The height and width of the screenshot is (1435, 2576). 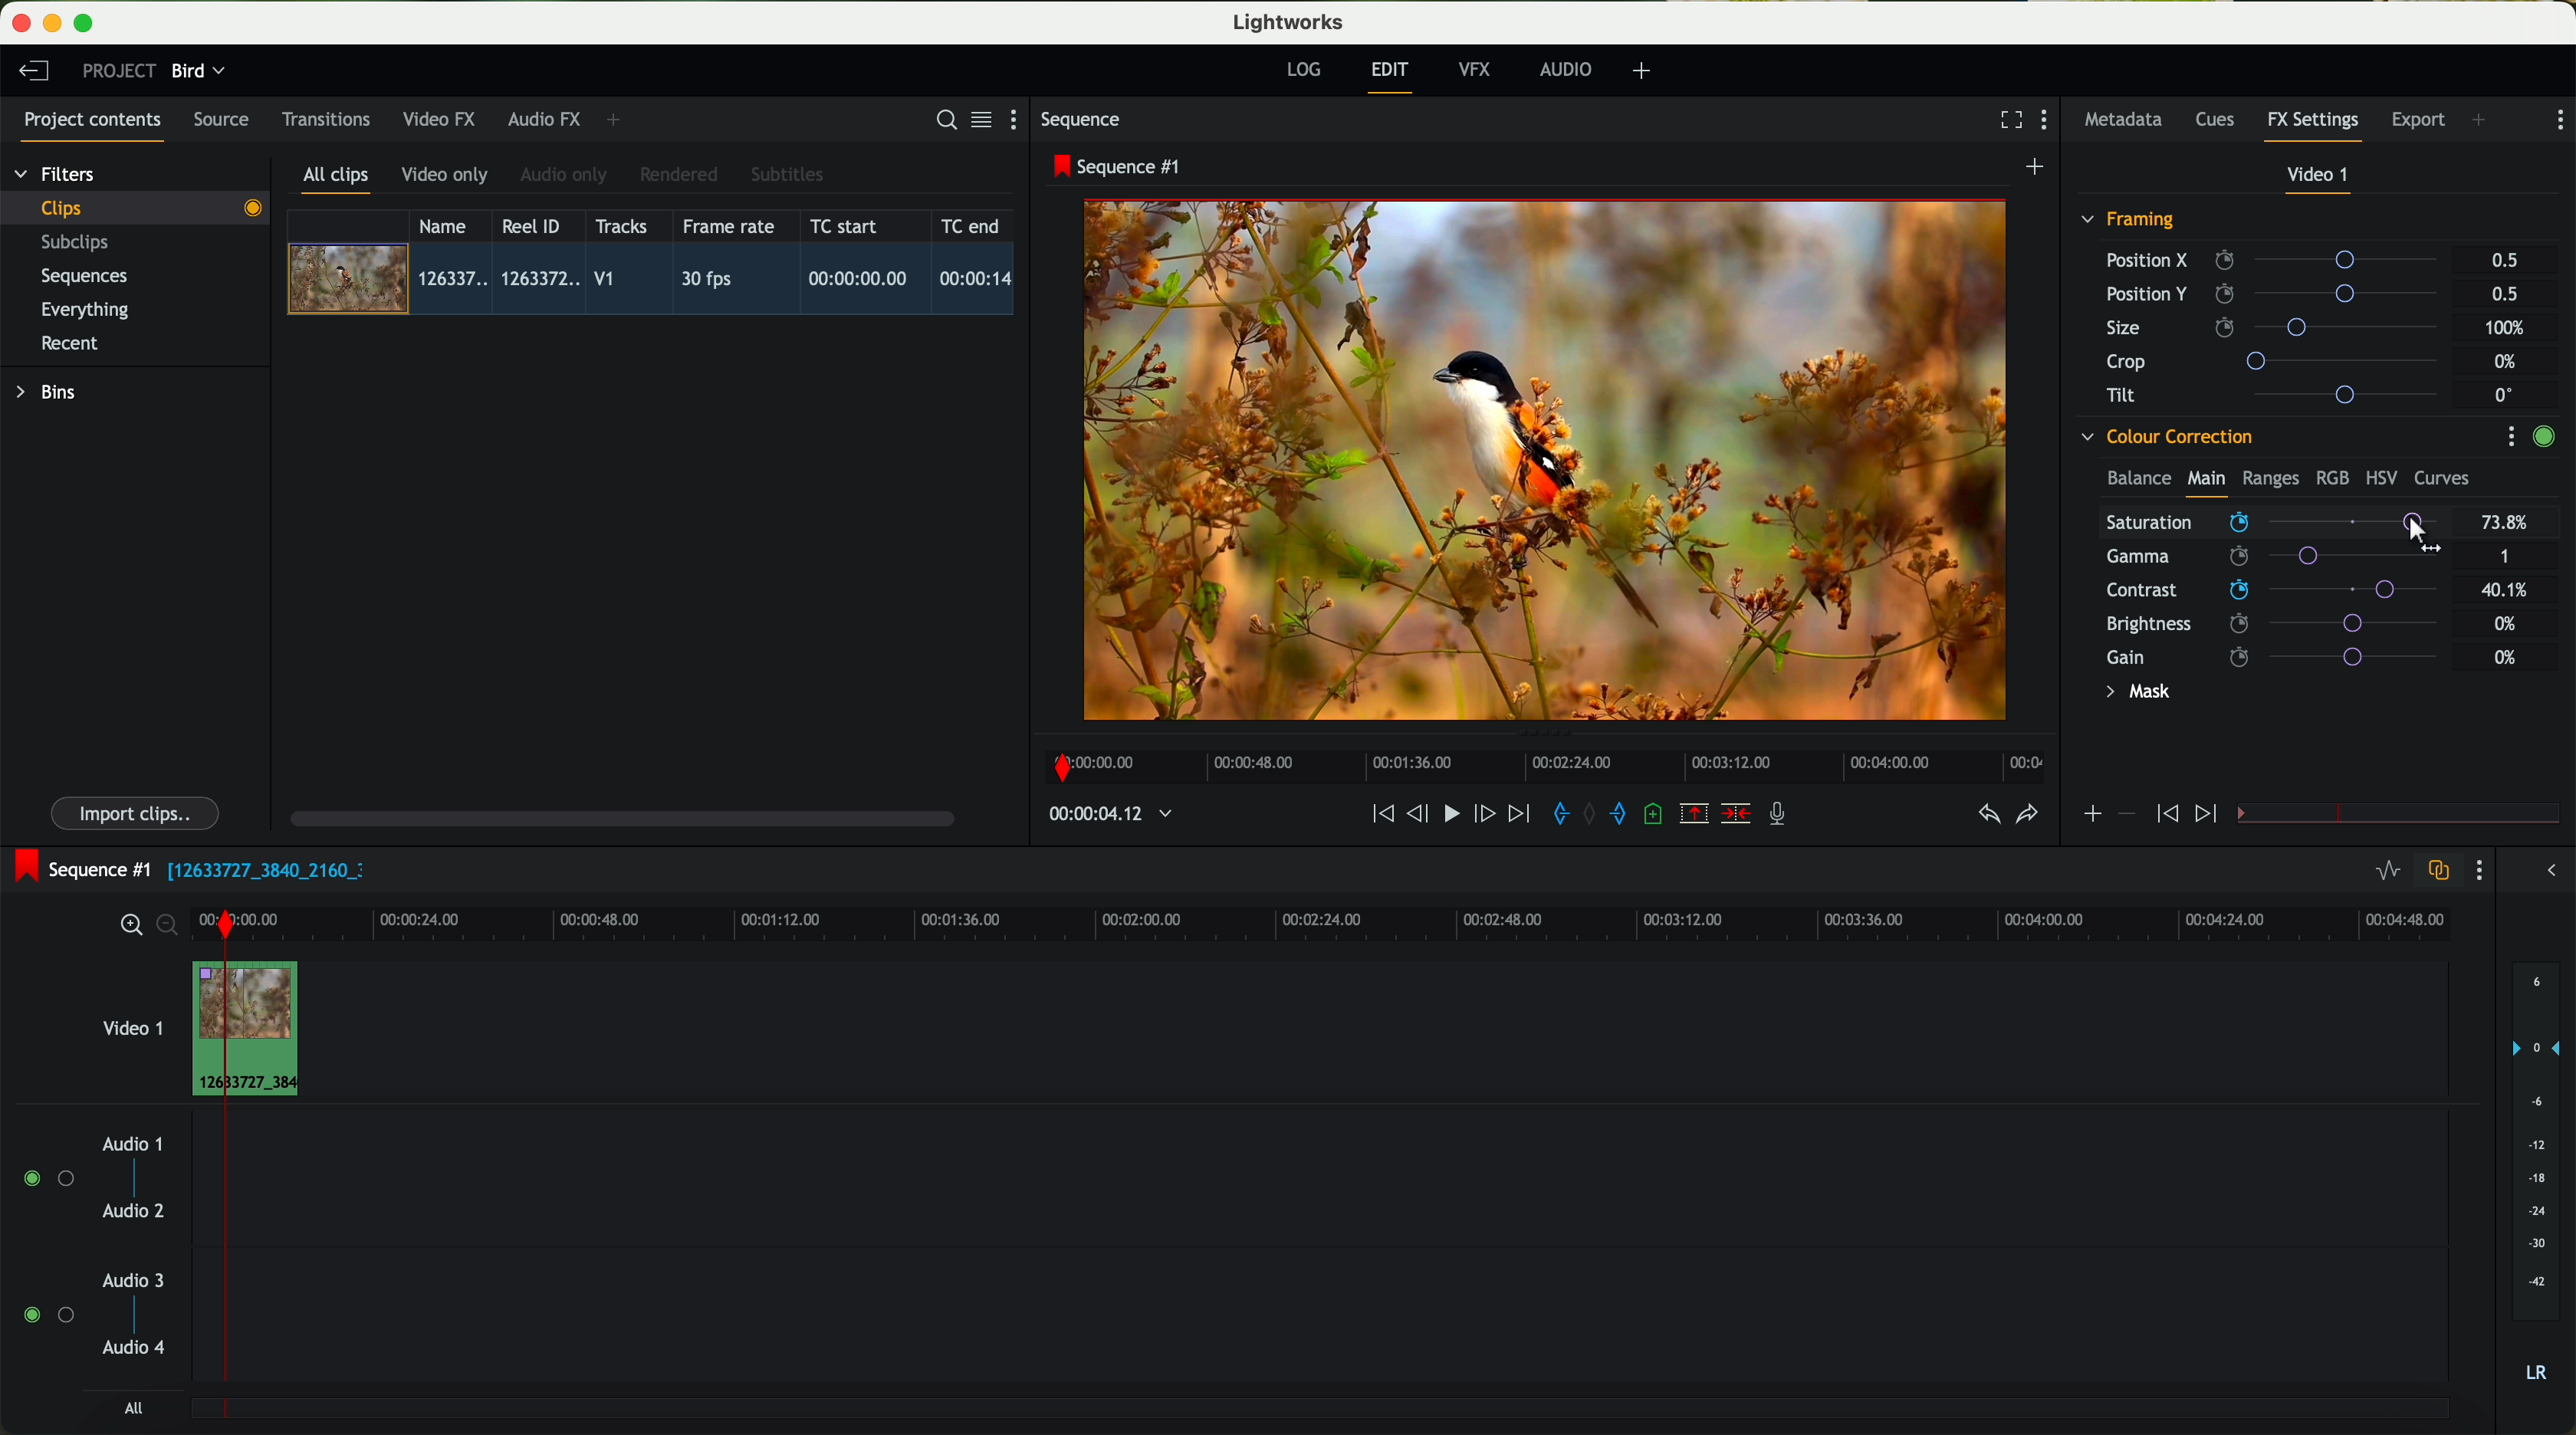 I want to click on bins, so click(x=49, y=393).